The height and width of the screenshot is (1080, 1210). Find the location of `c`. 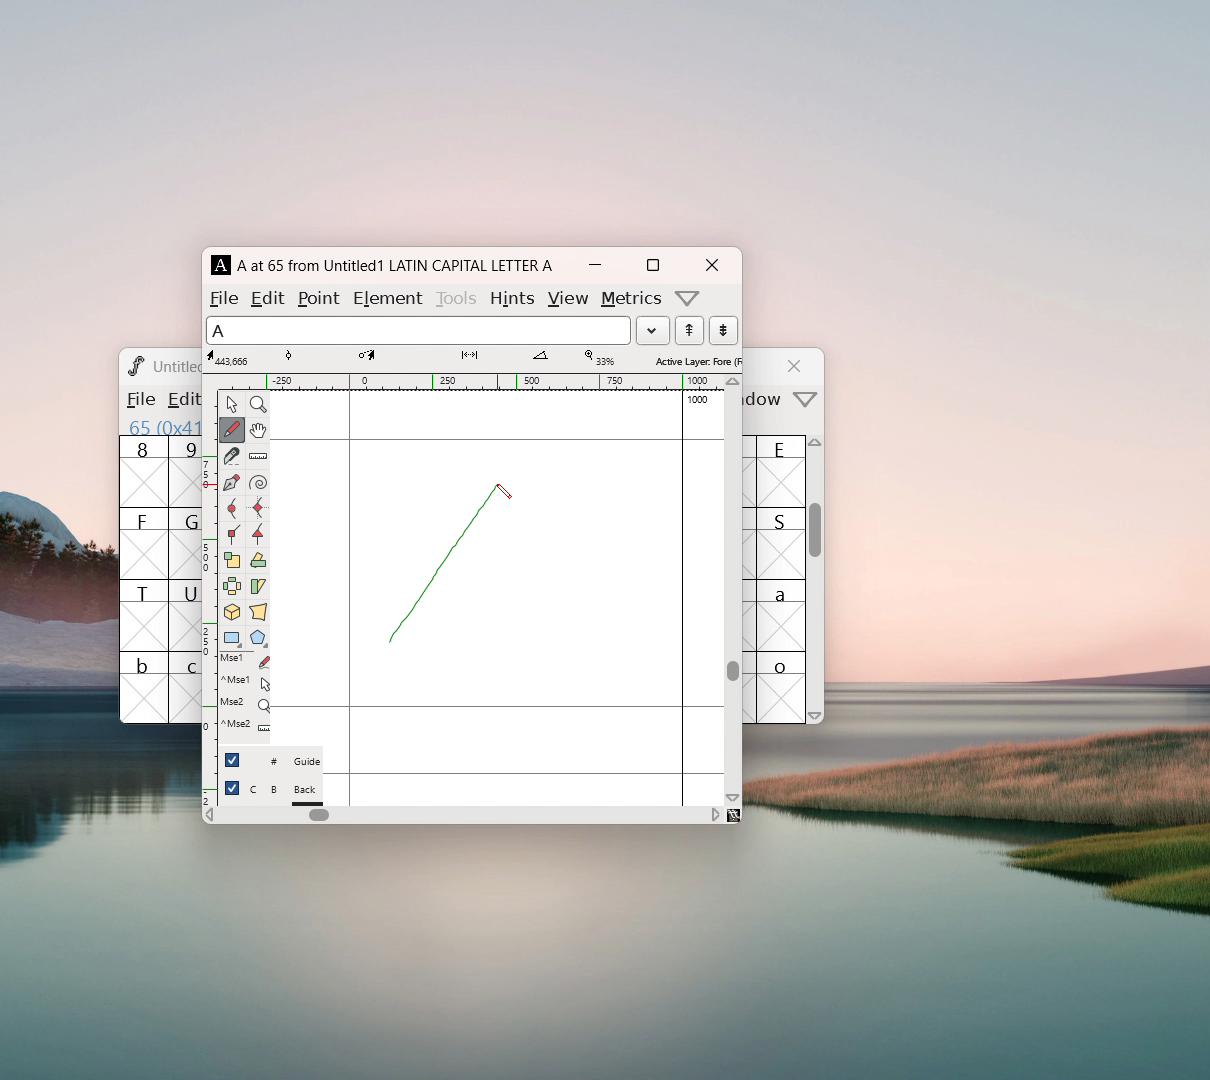

c is located at coordinates (186, 688).